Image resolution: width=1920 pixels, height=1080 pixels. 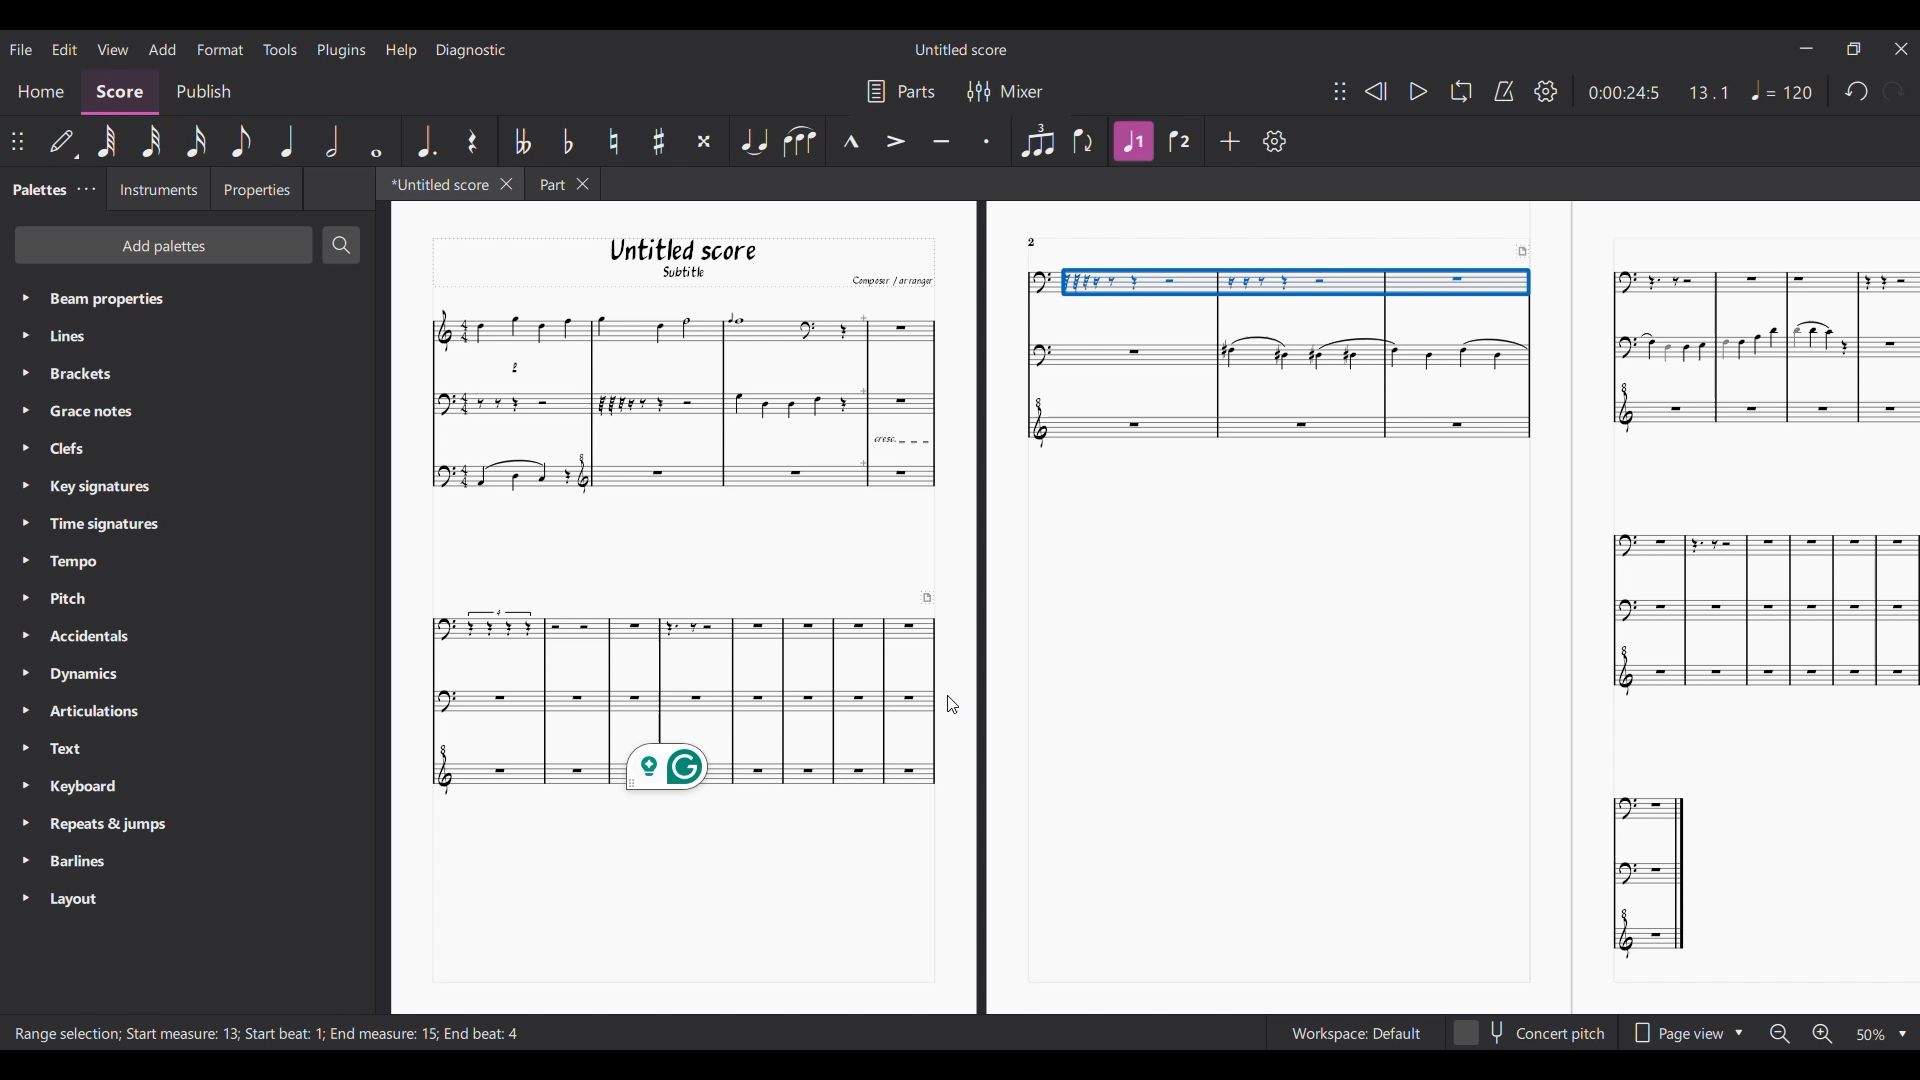 I want to click on »  Clefs, so click(x=72, y=449).